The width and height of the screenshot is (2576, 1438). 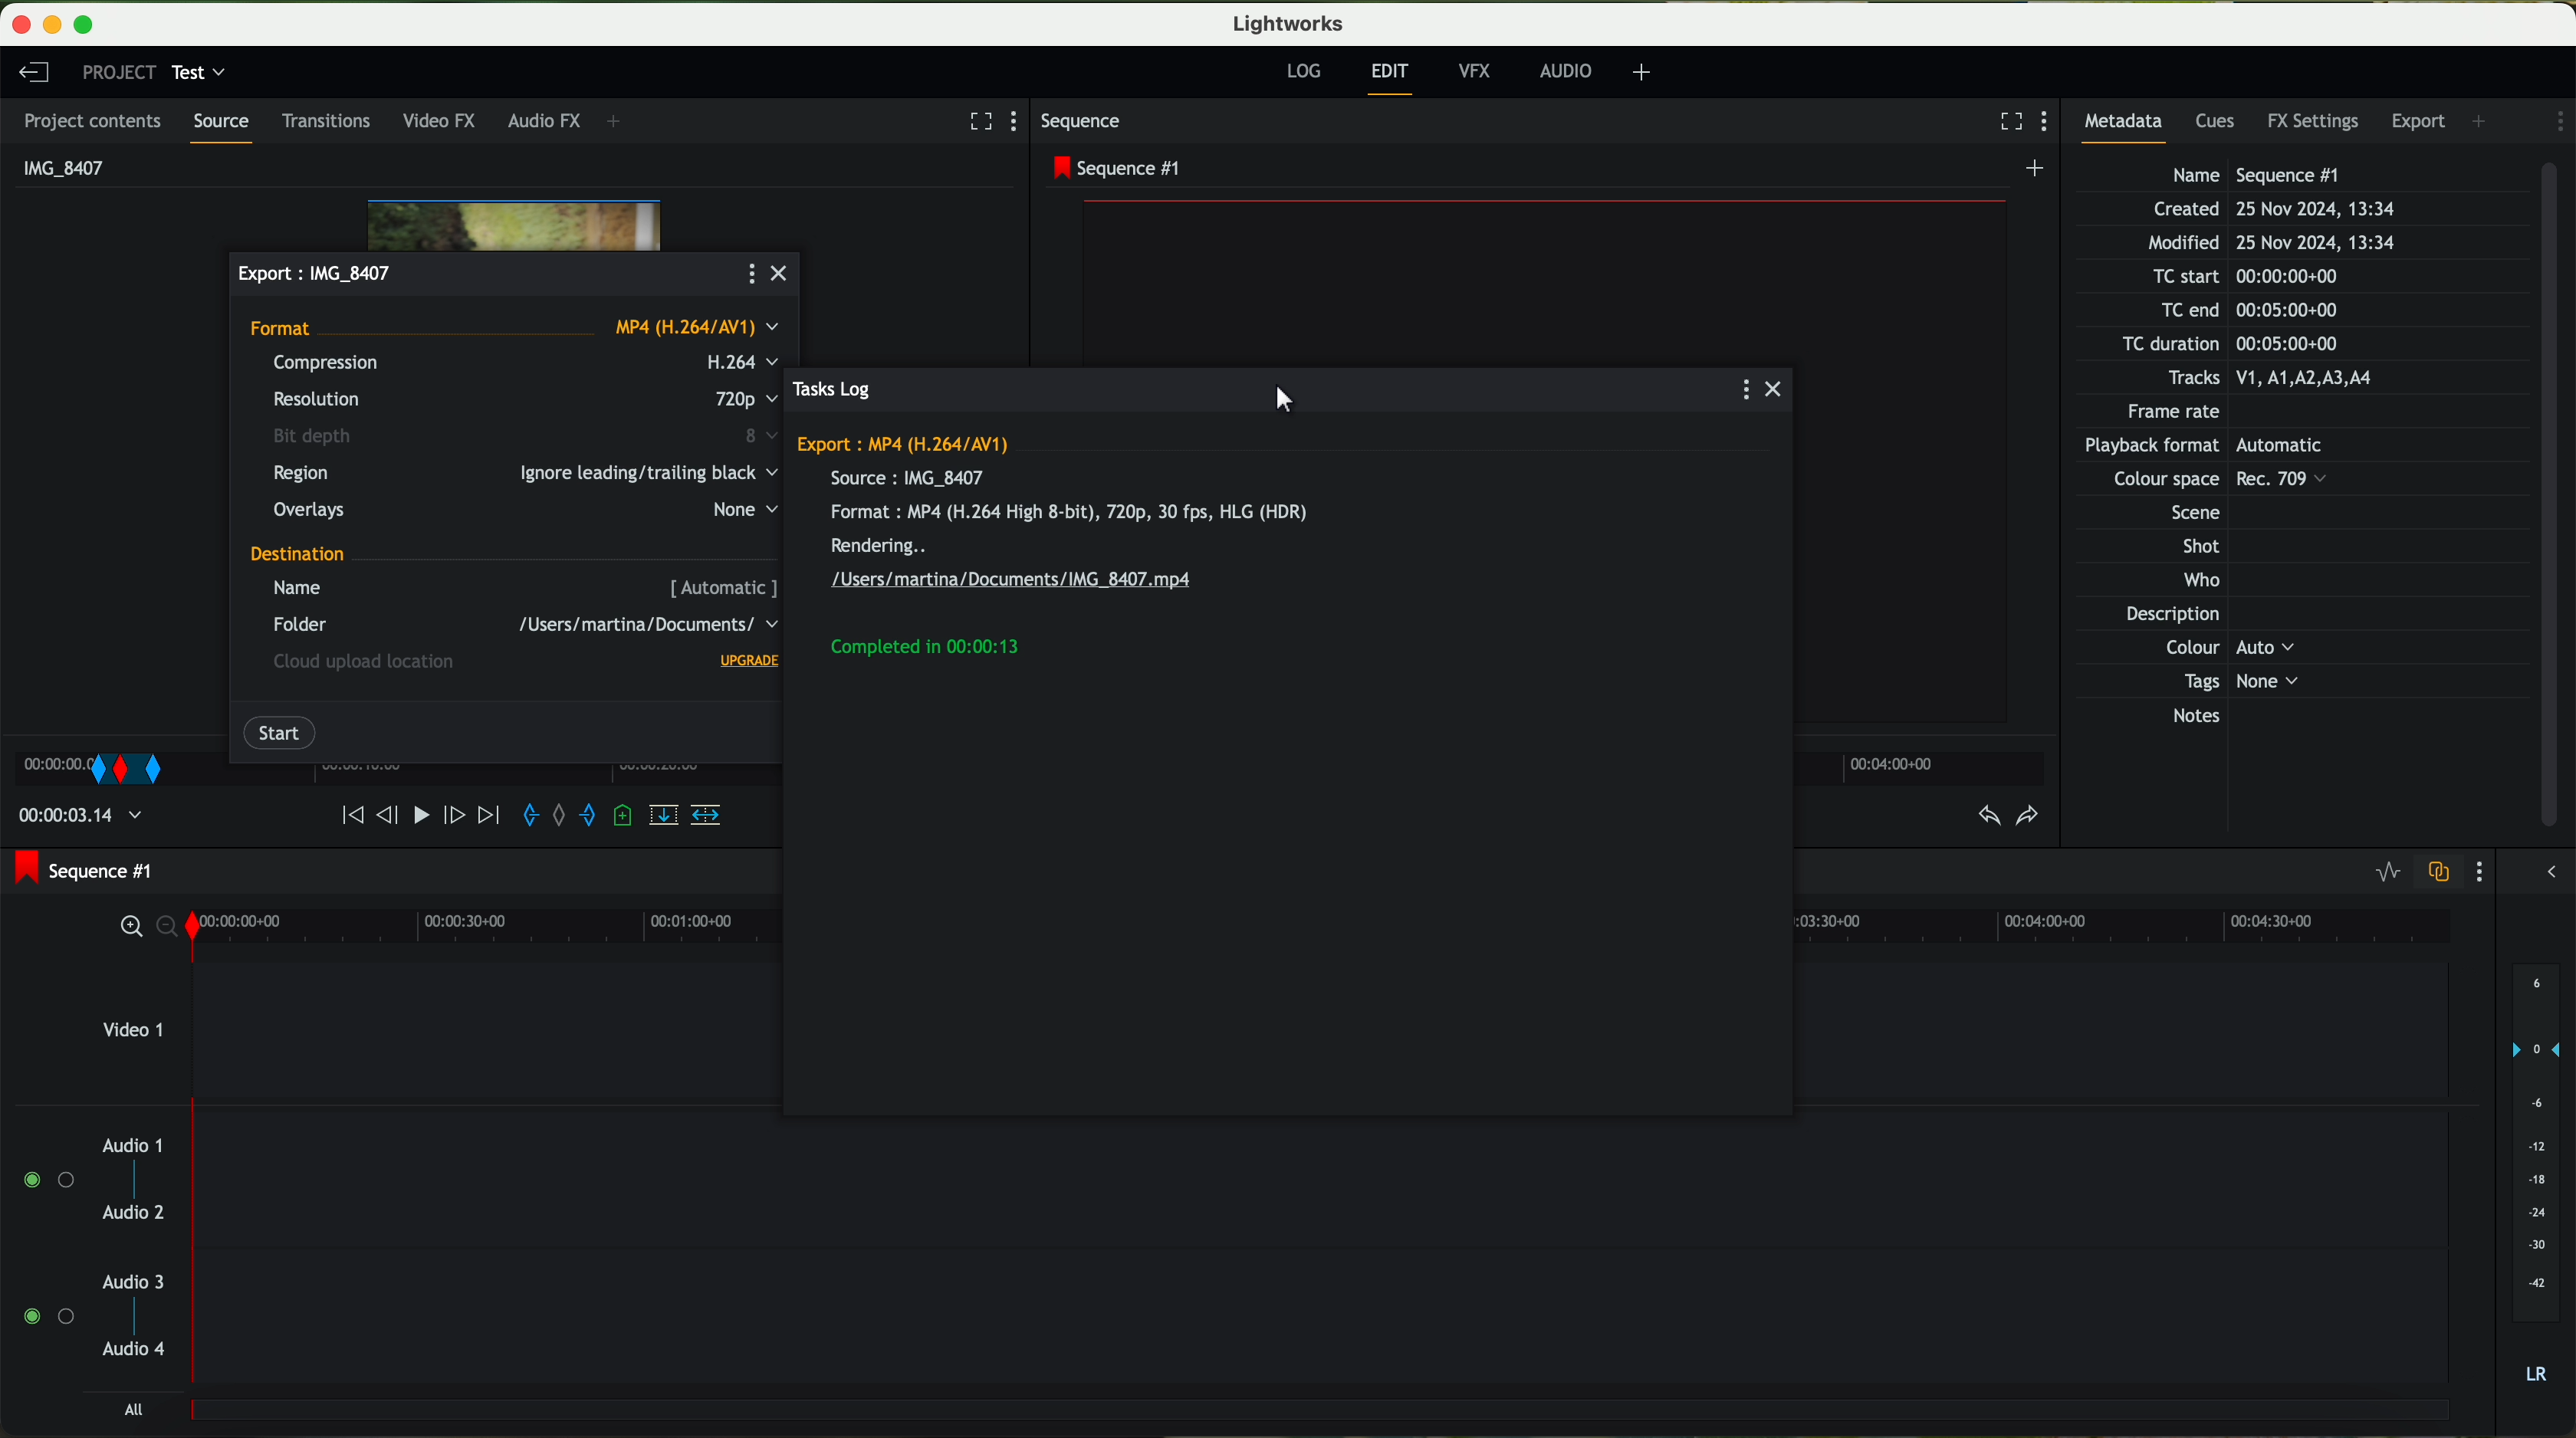 What do you see at coordinates (133, 1144) in the screenshot?
I see `audio 1` at bounding box center [133, 1144].